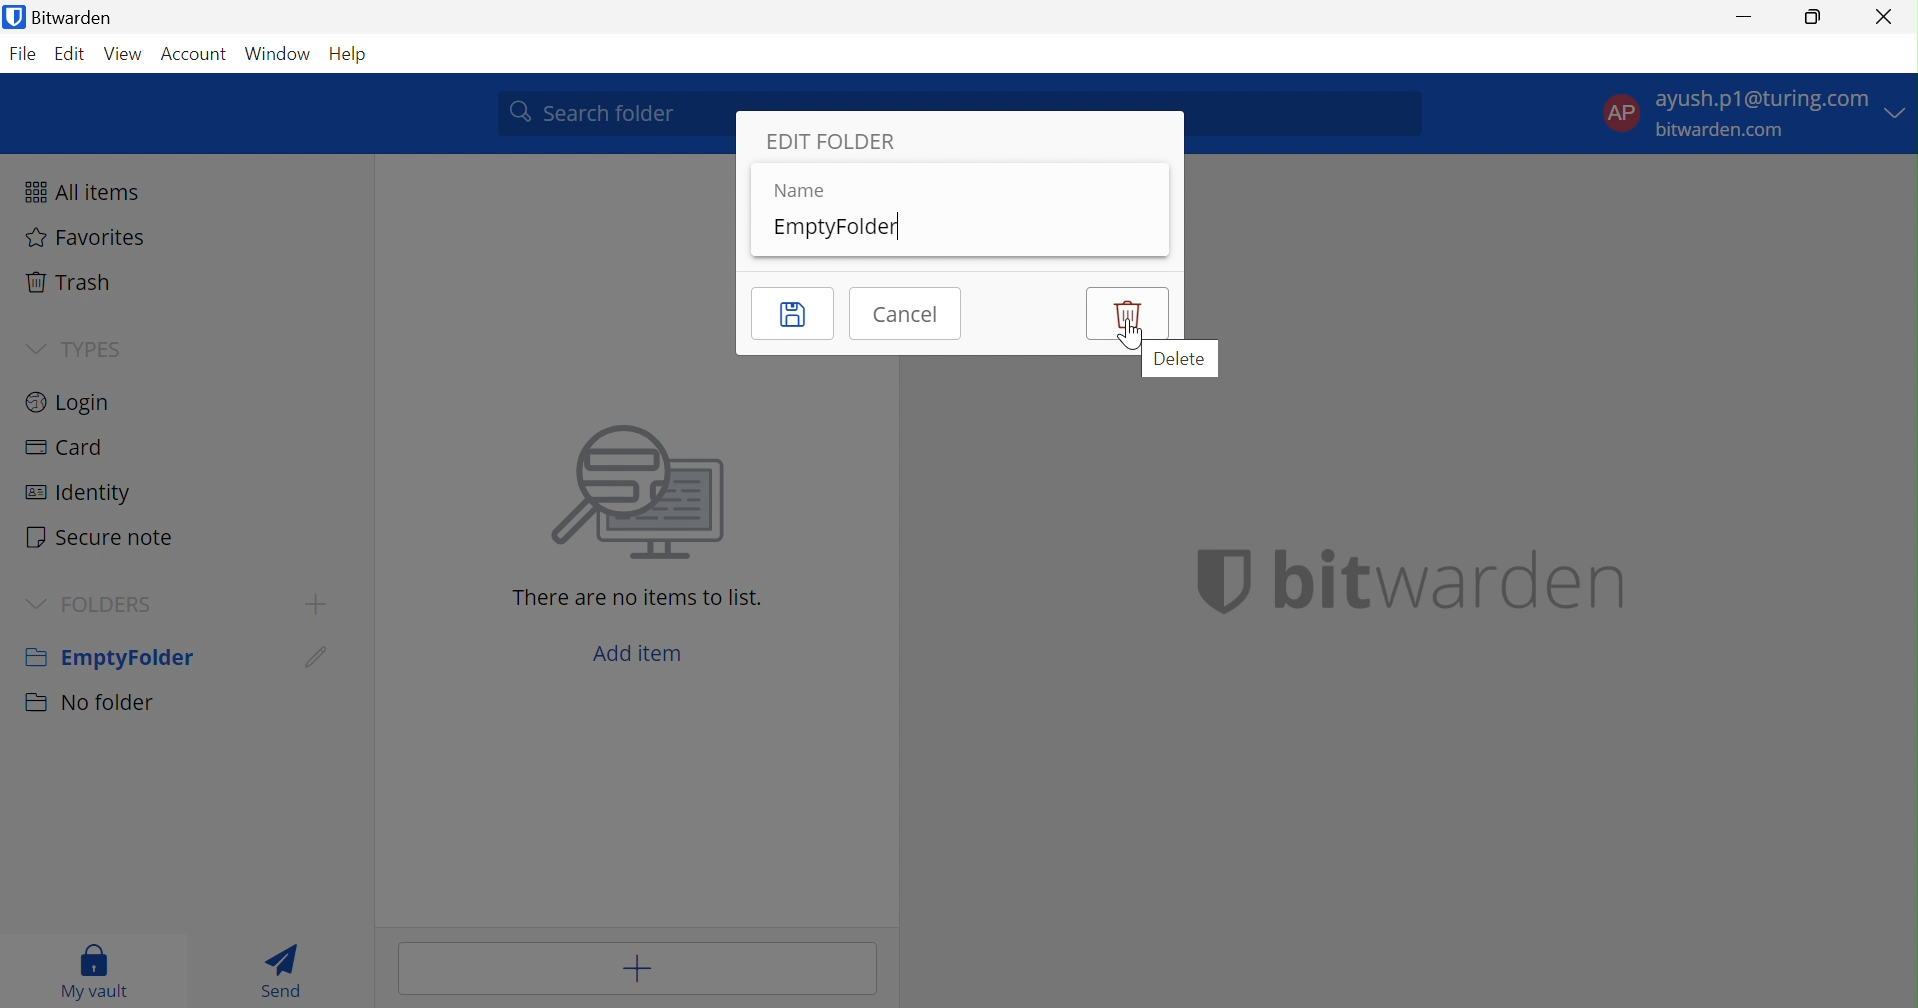 The height and width of the screenshot is (1008, 1918). Describe the element at coordinates (1130, 337) in the screenshot. I see `cursor` at that location.